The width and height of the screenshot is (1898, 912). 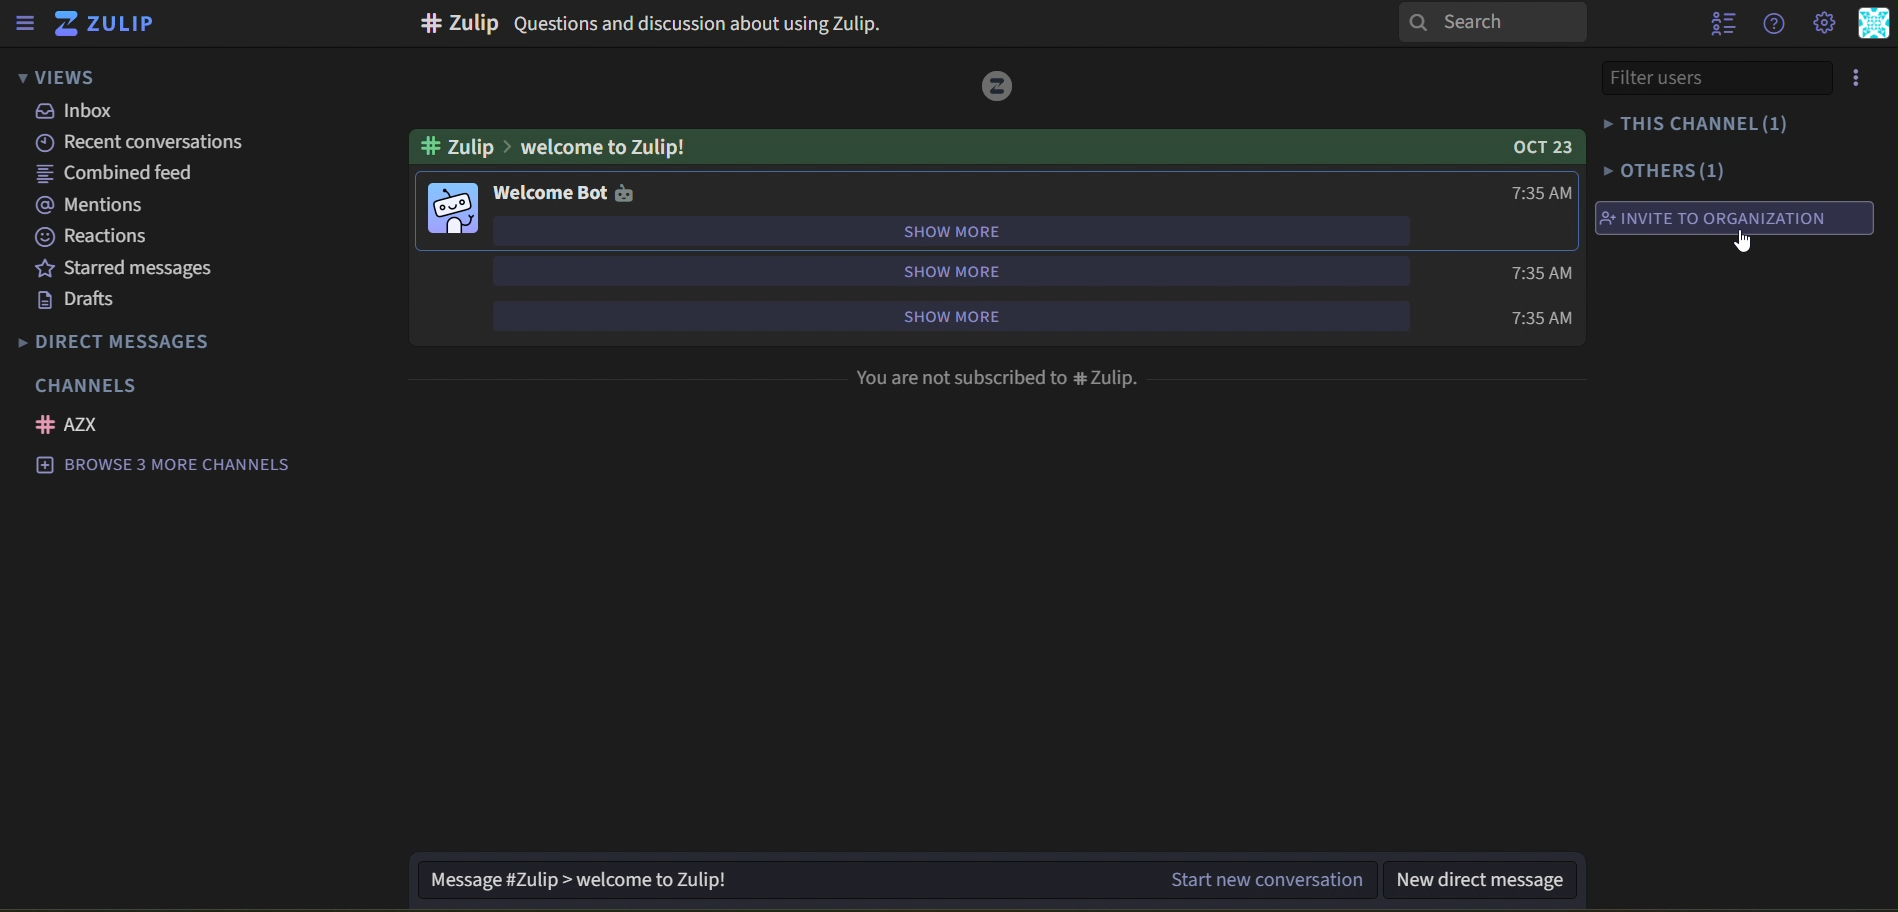 What do you see at coordinates (75, 111) in the screenshot?
I see `inbox` at bounding box center [75, 111].